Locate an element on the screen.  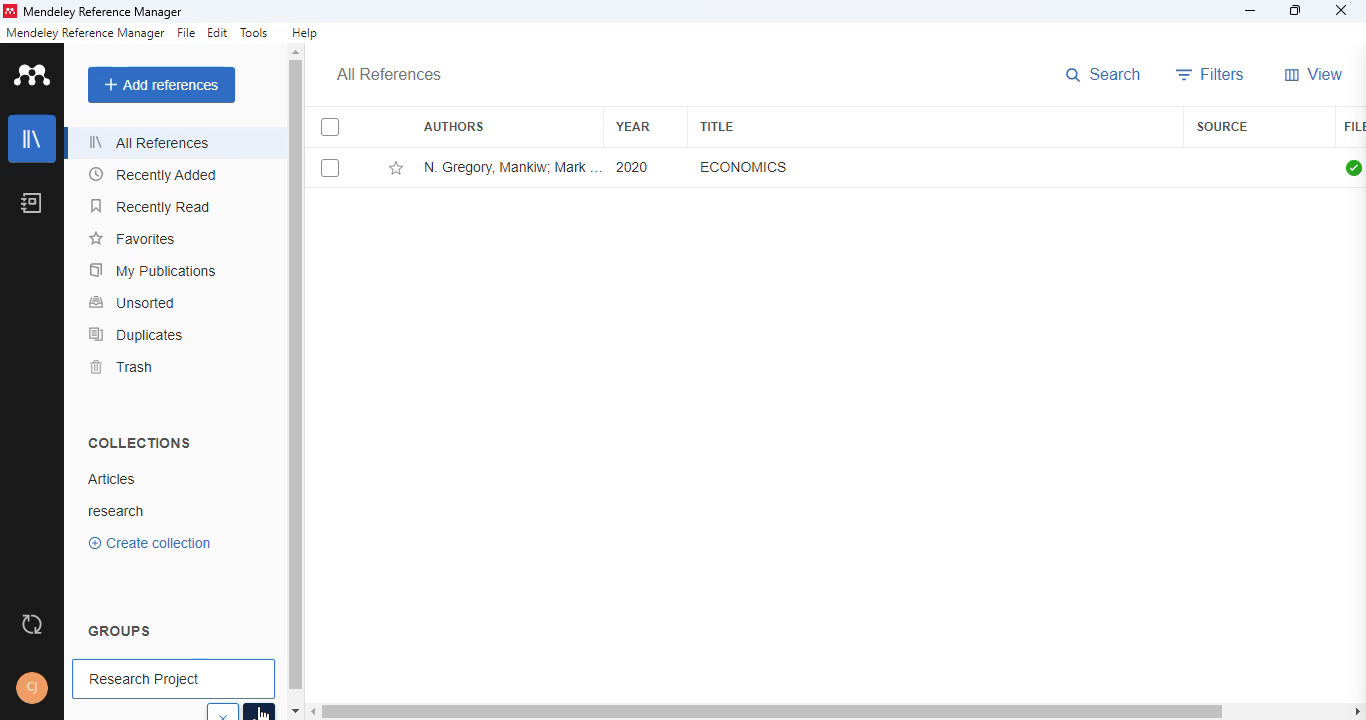
year is located at coordinates (633, 126).